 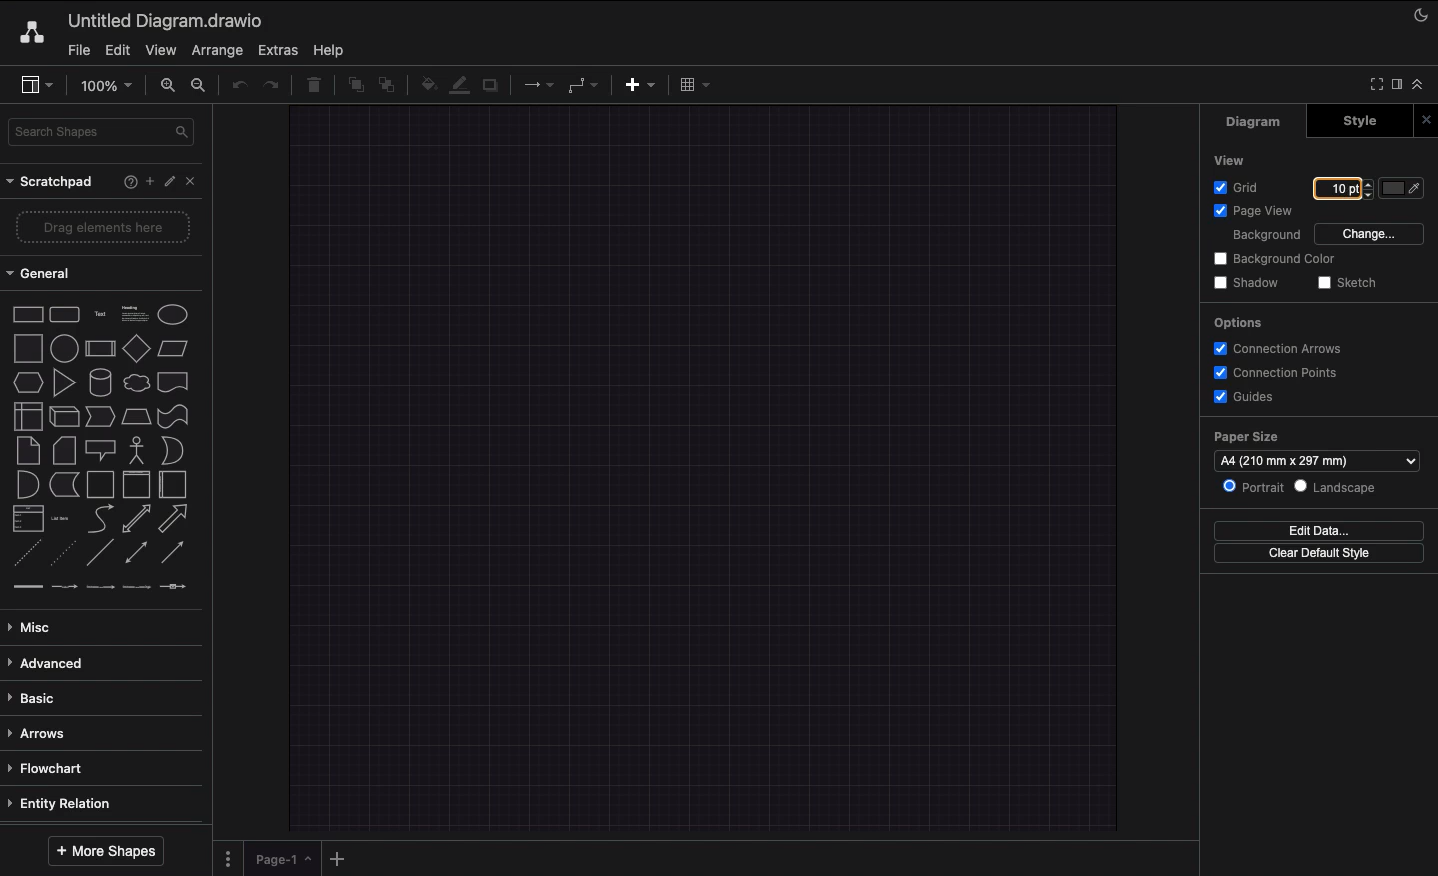 What do you see at coordinates (640, 86) in the screenshot?
I see `Insert` at bounding box center [640, 86].